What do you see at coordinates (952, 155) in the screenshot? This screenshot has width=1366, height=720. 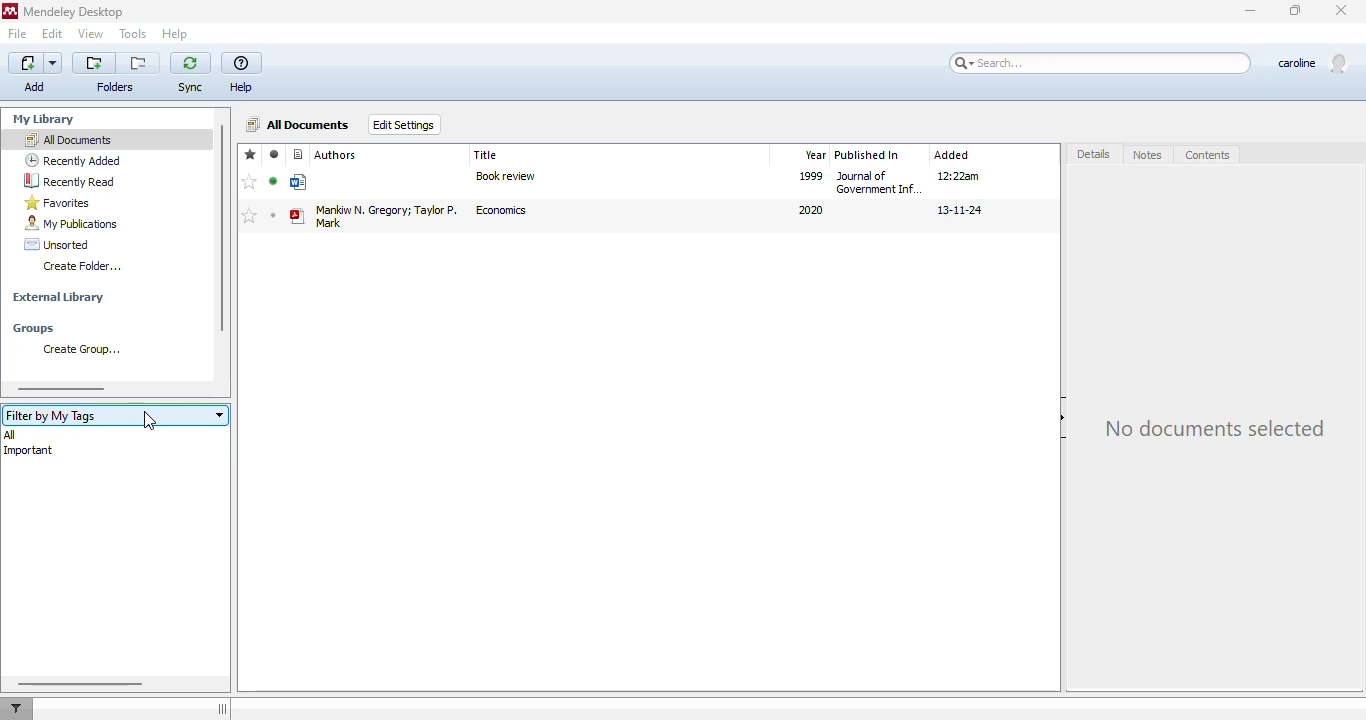 I see `added` at bounding box center [952, 155].